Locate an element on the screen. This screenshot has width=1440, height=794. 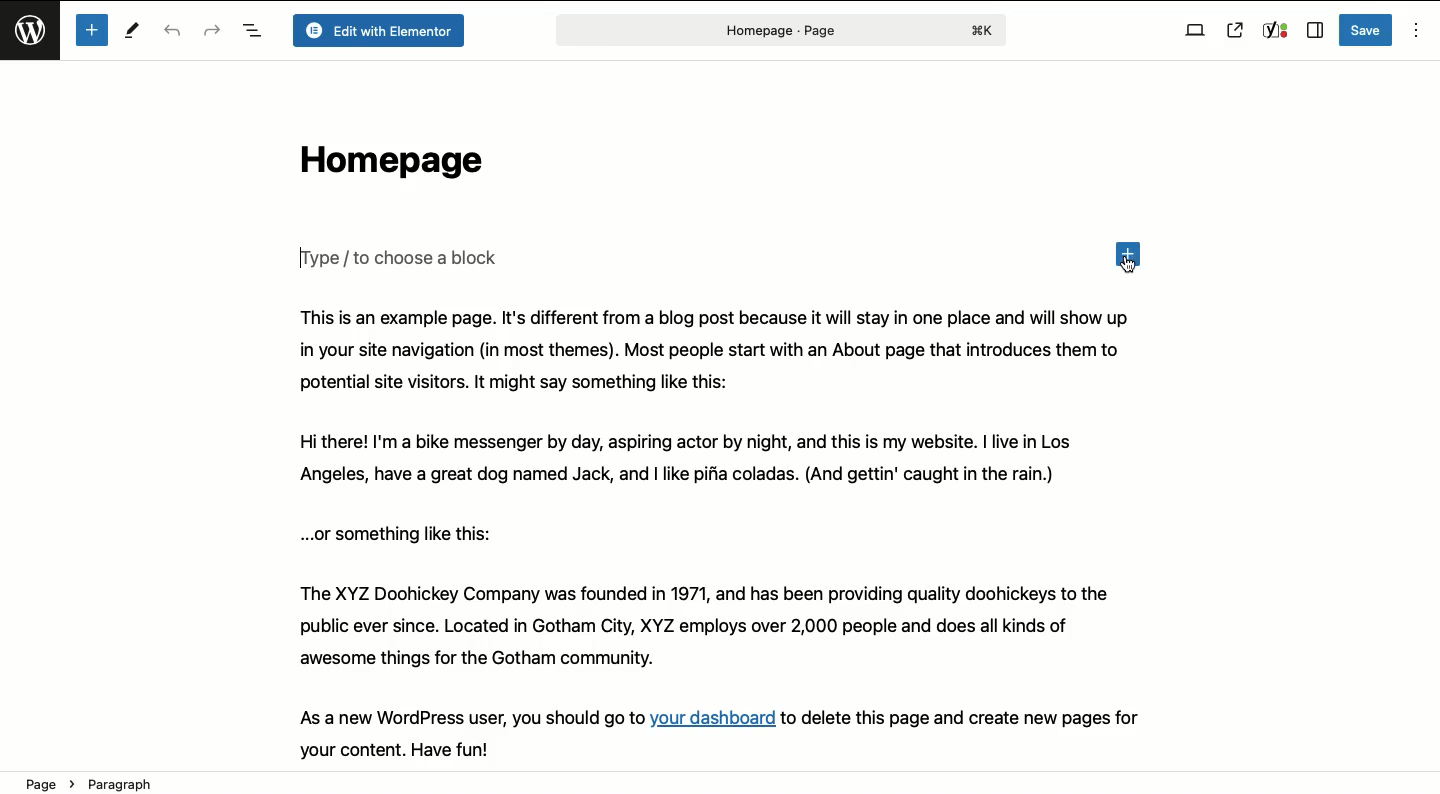
Undo is located at coordinates (175, 32).